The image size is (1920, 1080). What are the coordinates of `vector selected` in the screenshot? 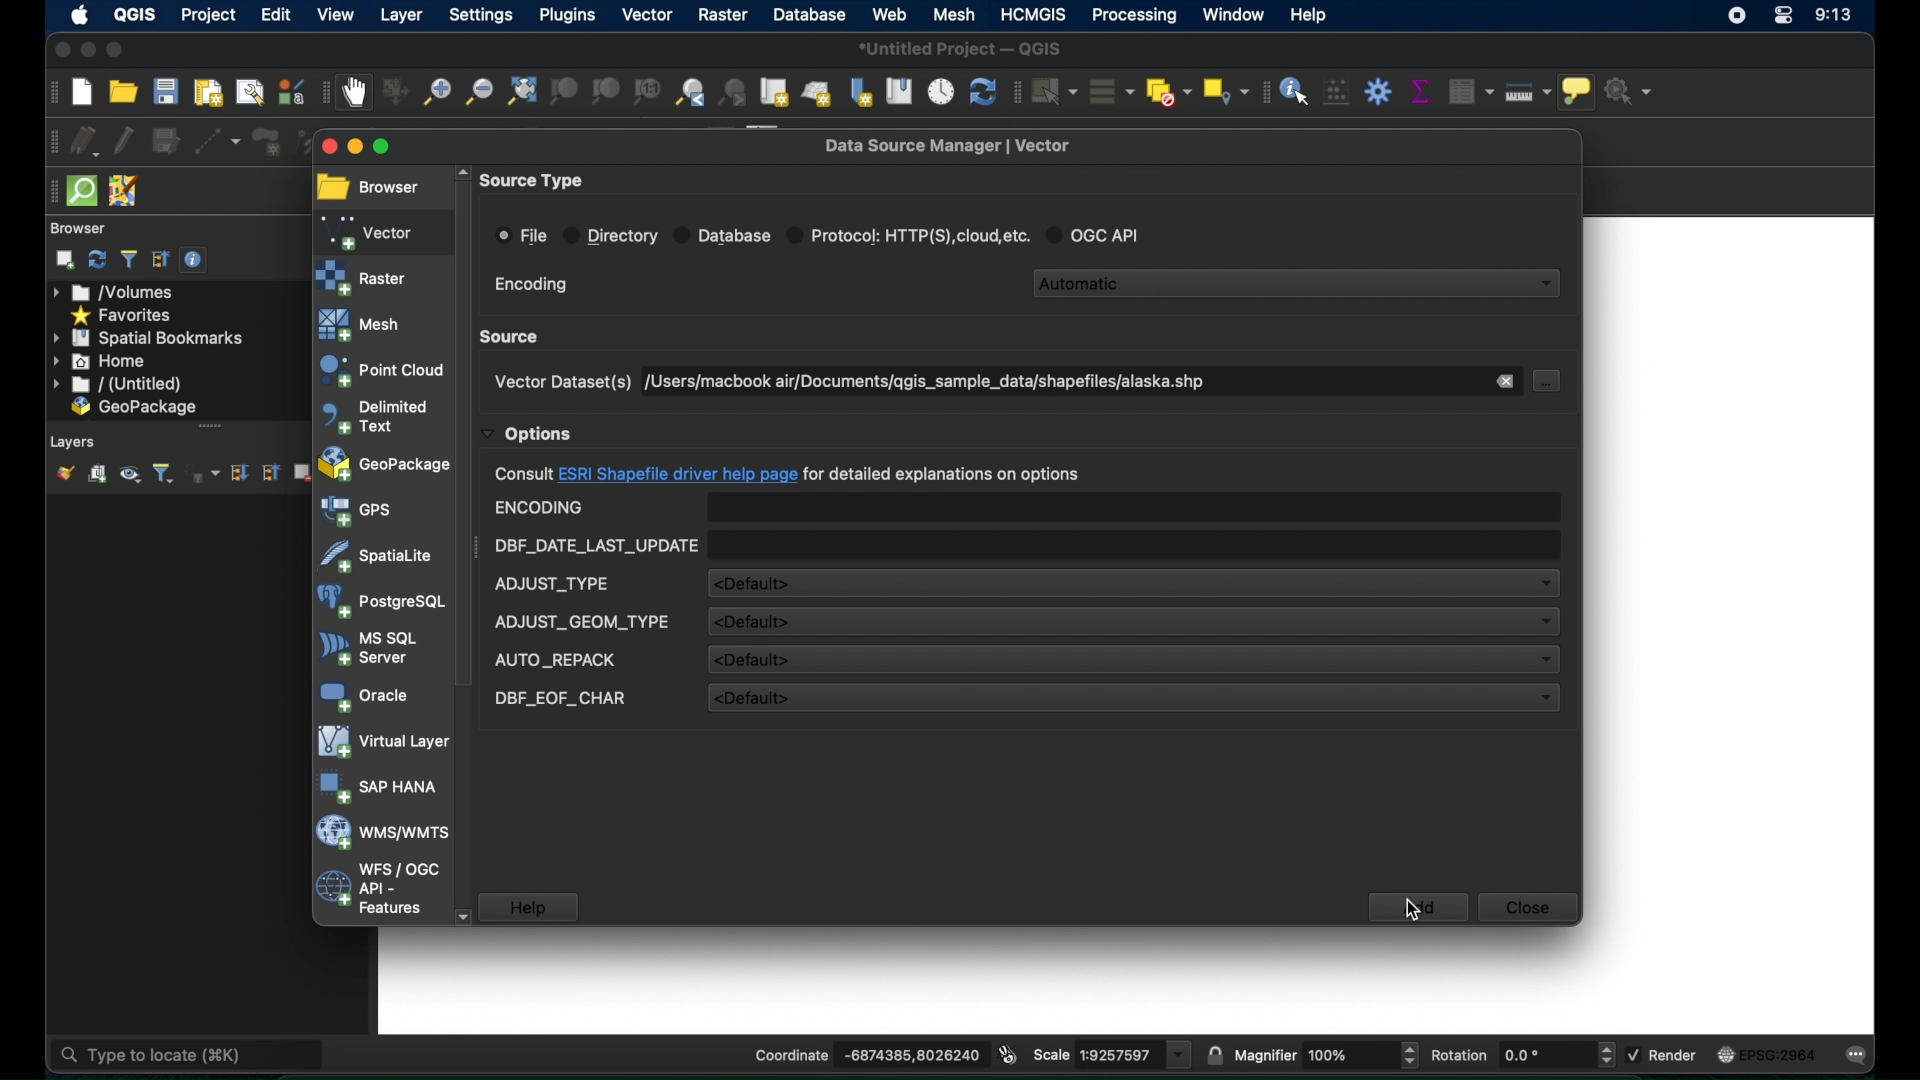 It's located at (369, 231).